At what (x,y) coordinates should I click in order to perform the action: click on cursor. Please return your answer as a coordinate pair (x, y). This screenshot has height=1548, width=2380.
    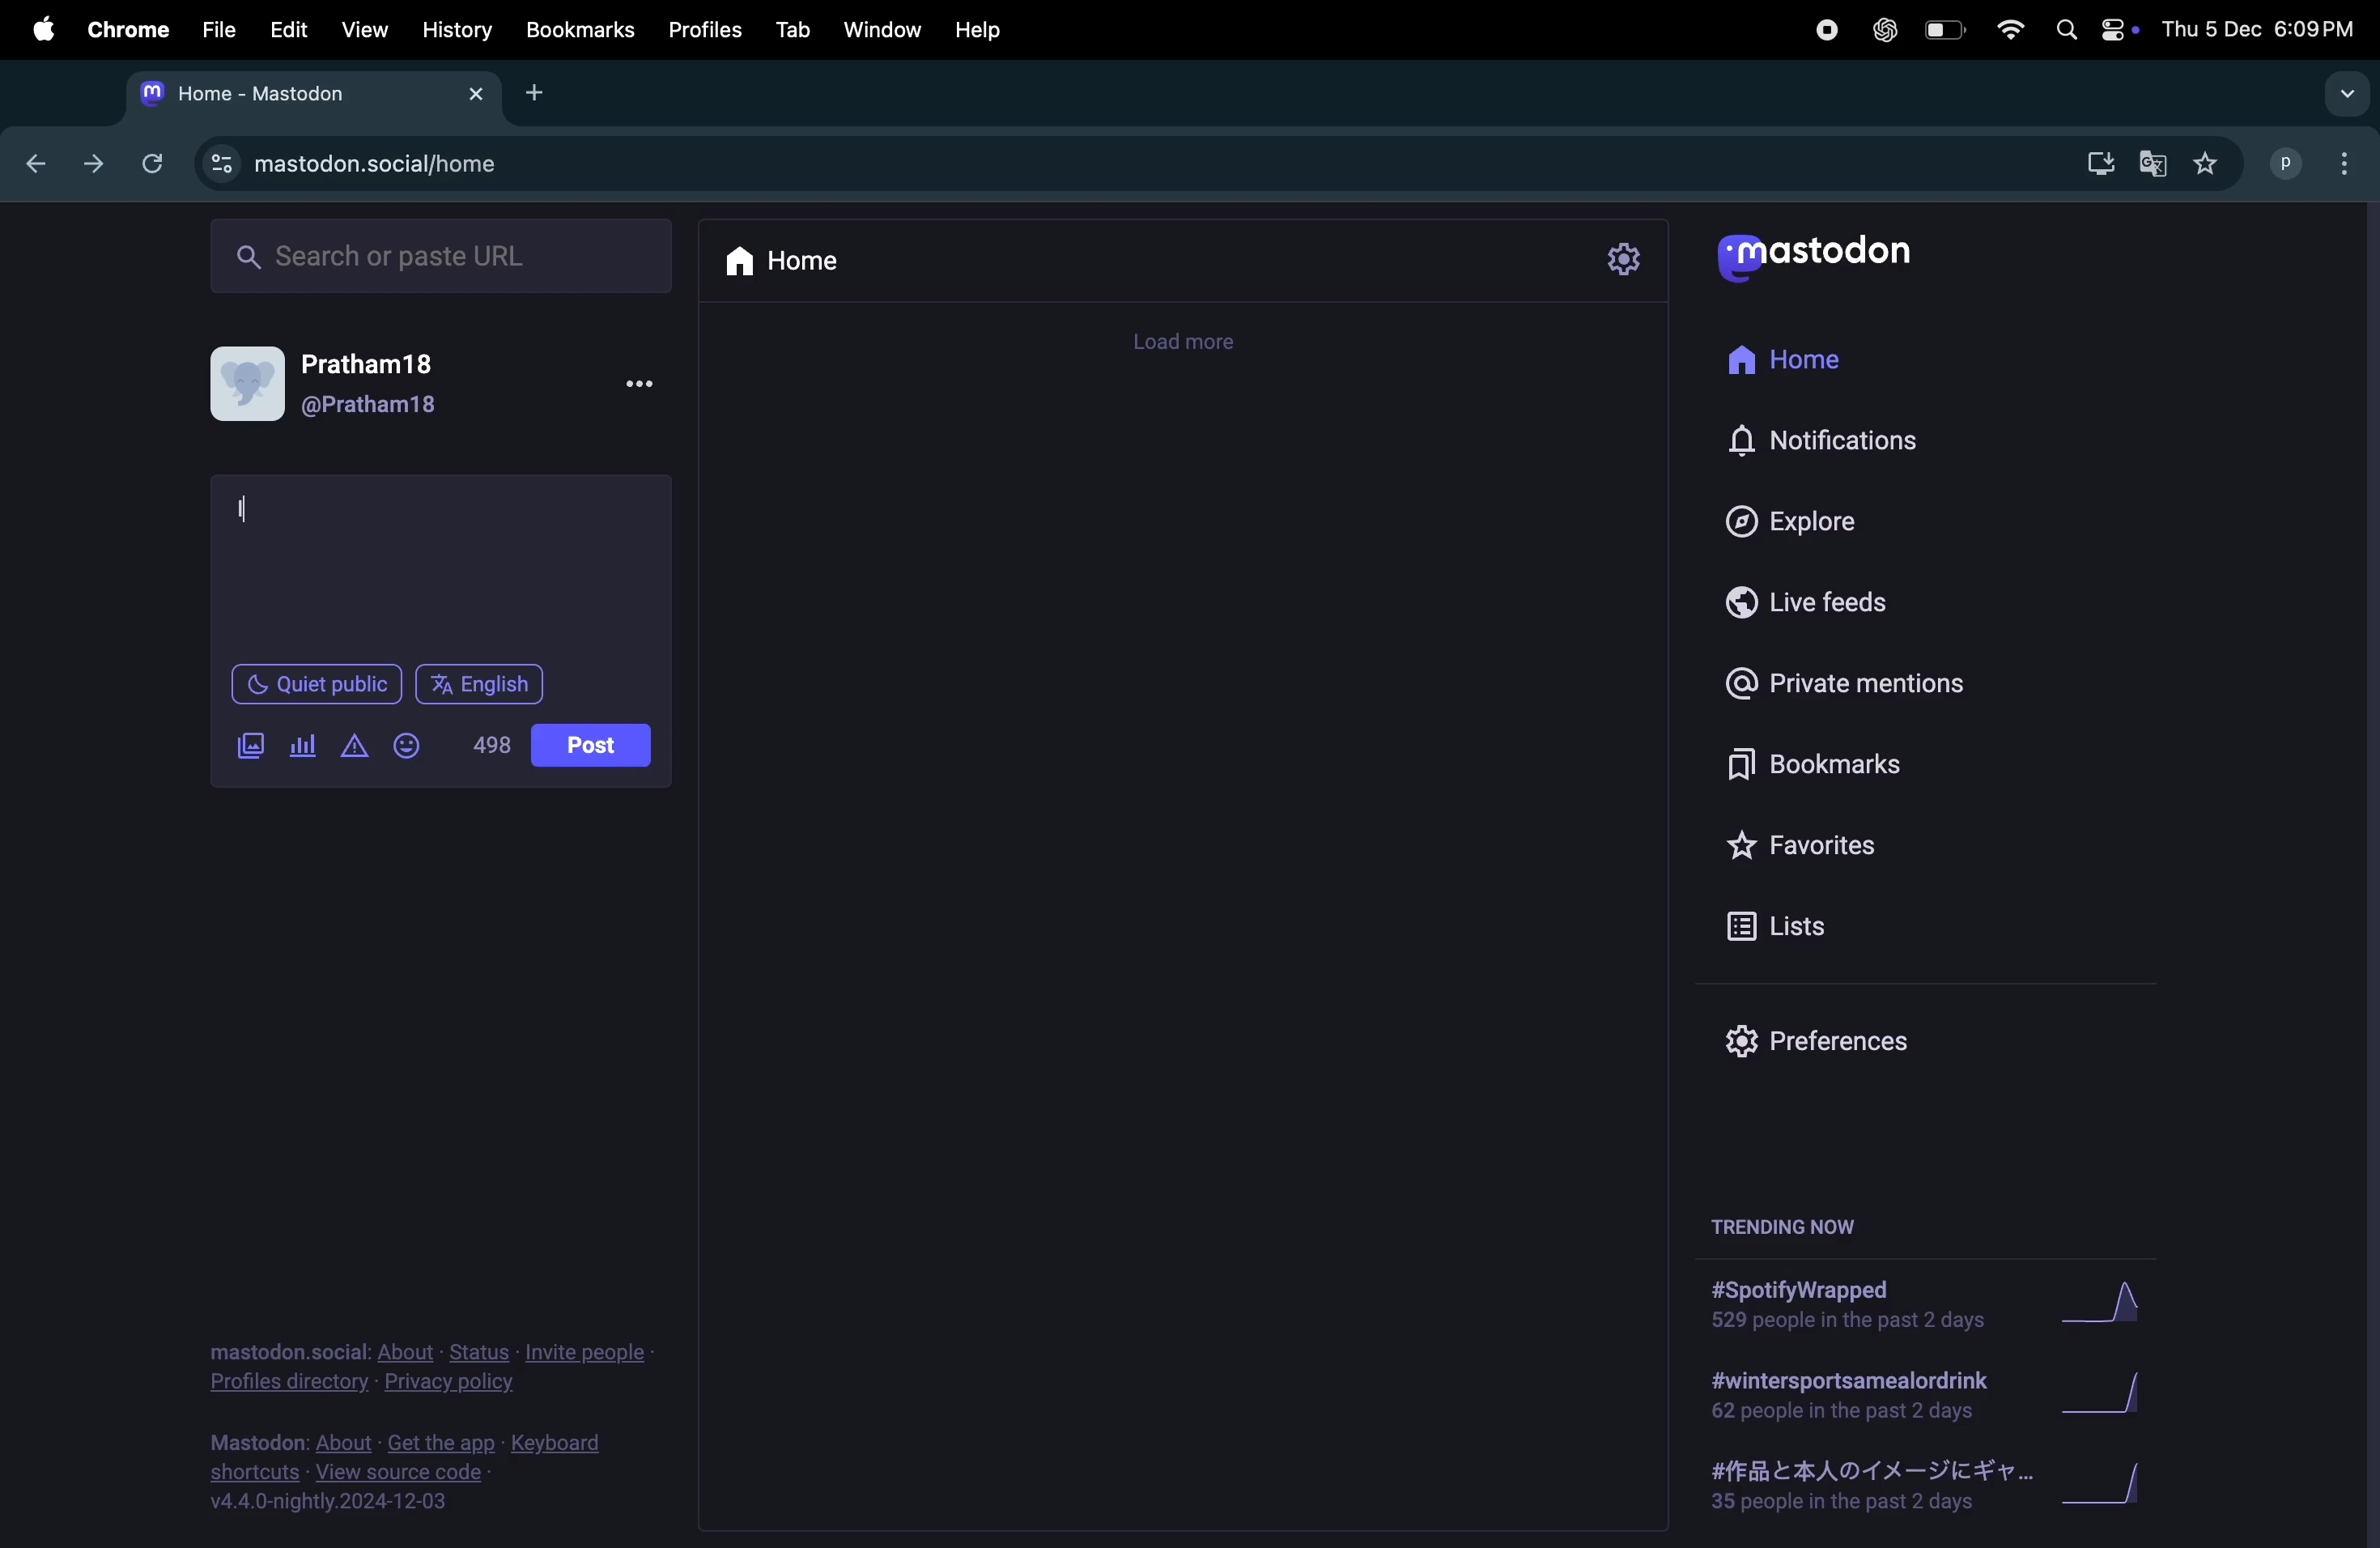
    Looking at the image, I should click on (247, 503).